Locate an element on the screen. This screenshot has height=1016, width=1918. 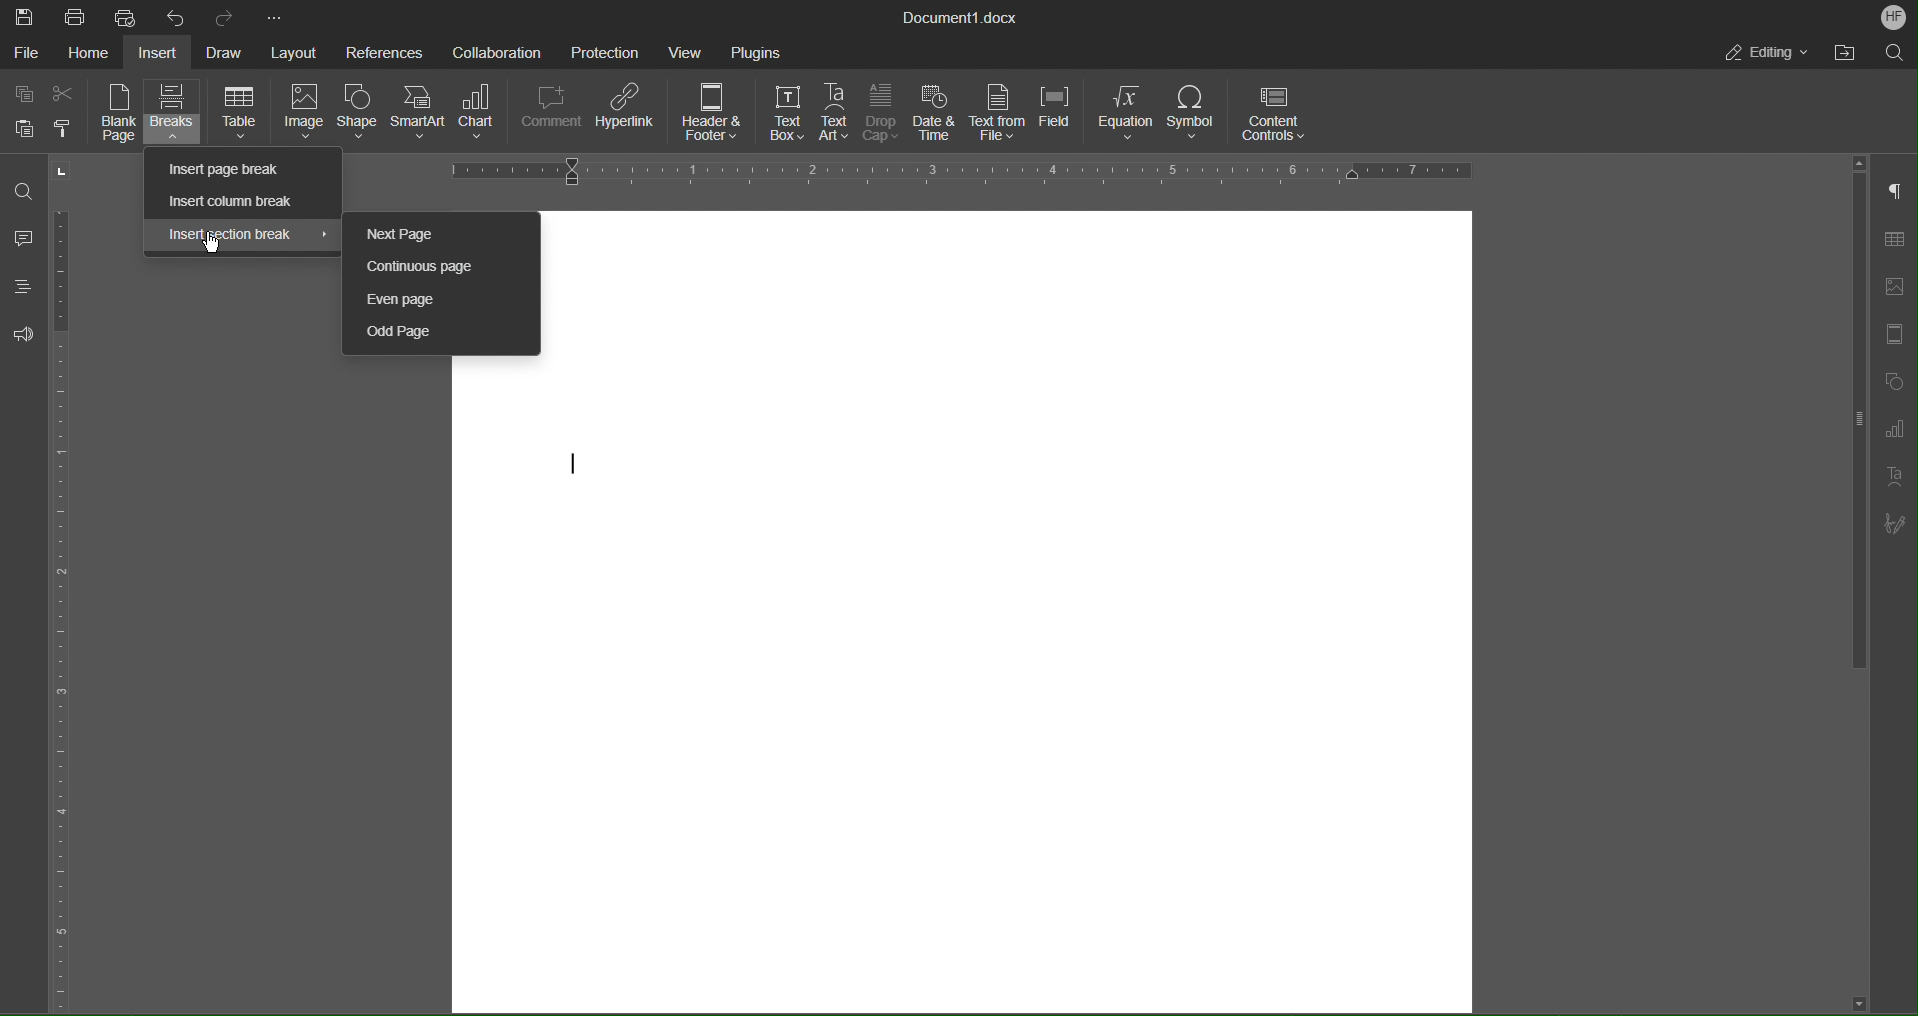
Horizontal Ruler is located at coordinates (962, 169).